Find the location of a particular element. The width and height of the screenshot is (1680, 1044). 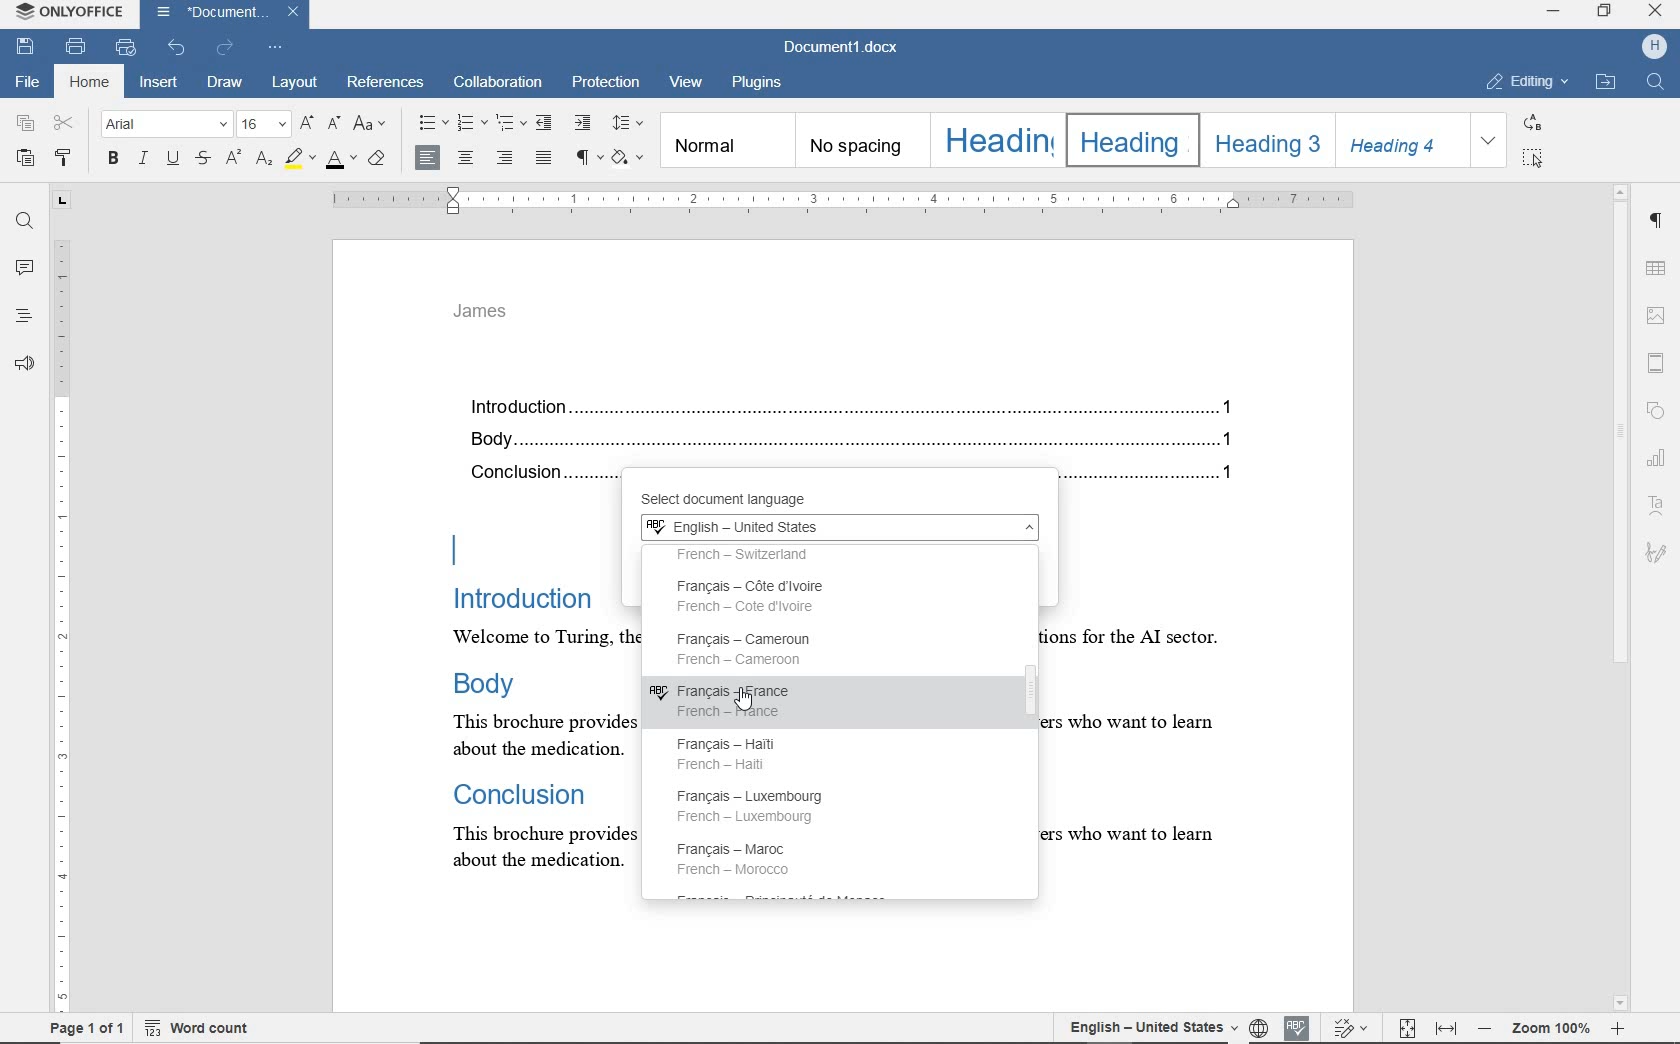

Body...........................................................................................................................................1 is located at coordinates (859, 441).